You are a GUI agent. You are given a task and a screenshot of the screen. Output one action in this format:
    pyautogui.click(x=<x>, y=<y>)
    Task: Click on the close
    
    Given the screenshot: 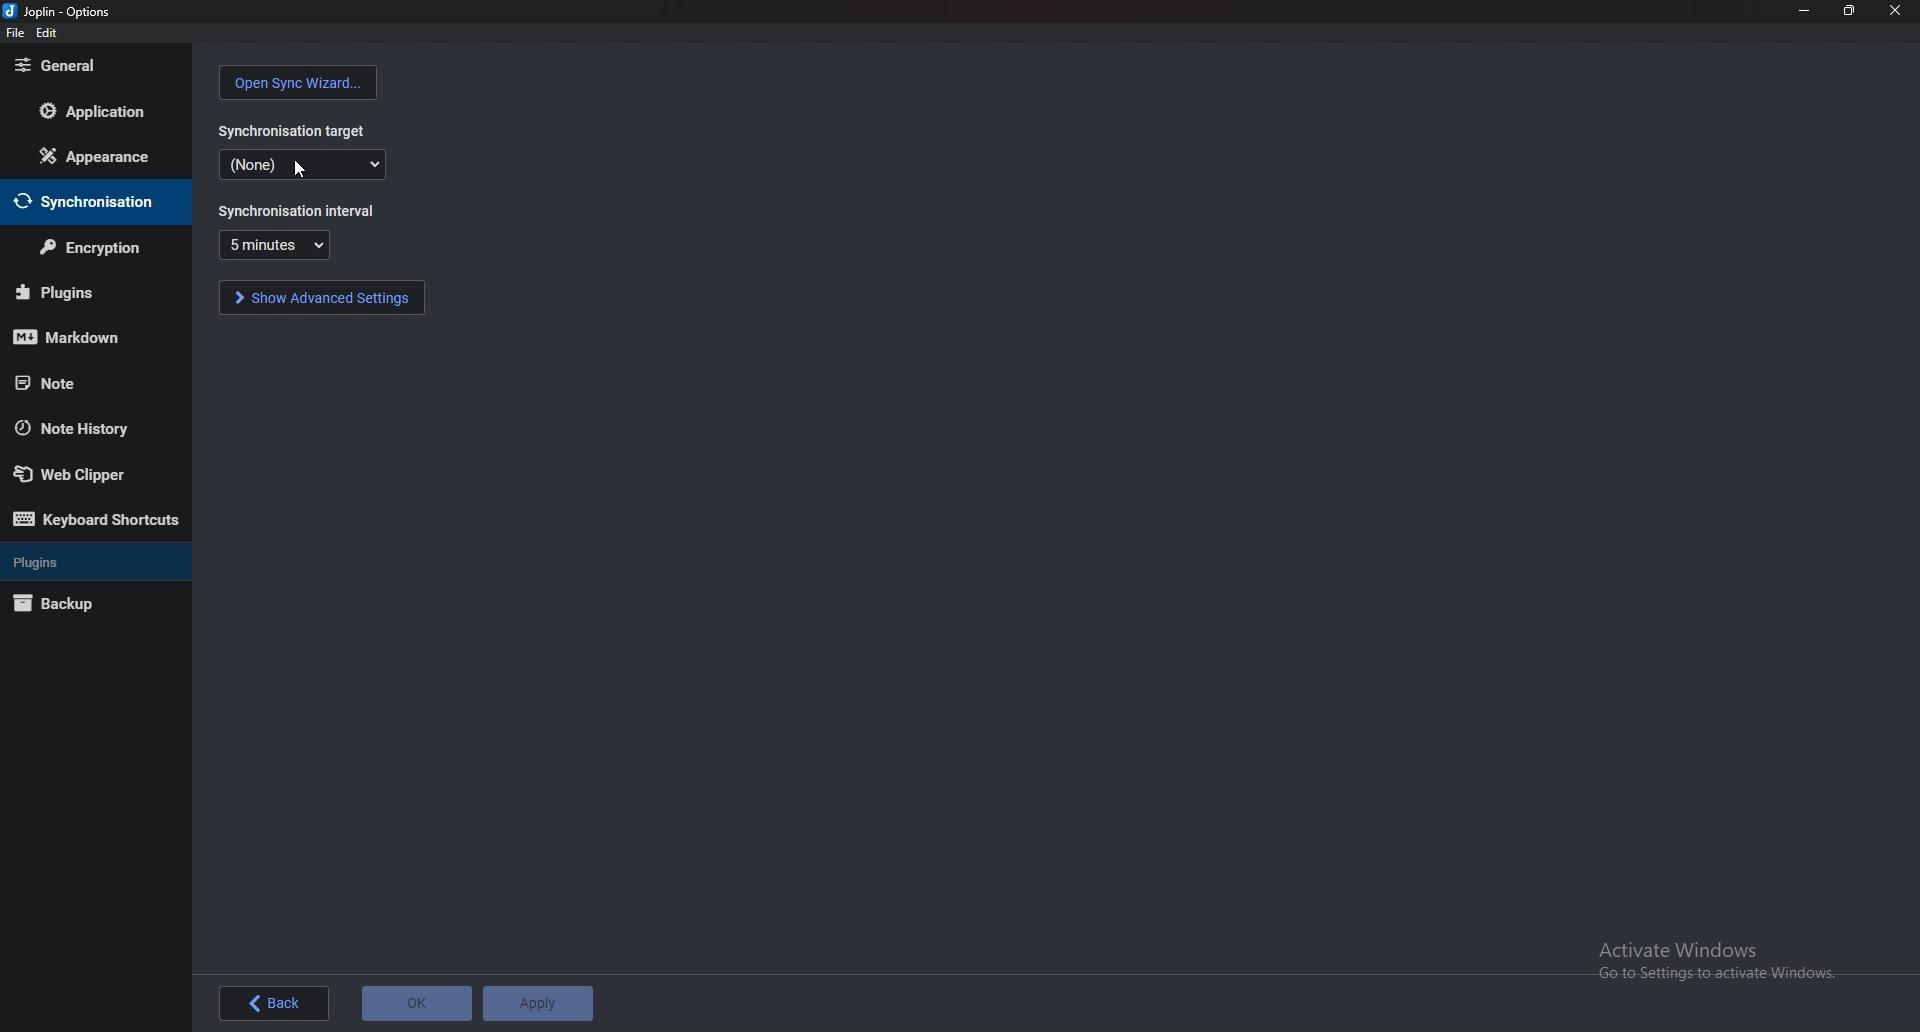 What is the action you would take?
    pyautogui.click(x=1895, y=12)
    